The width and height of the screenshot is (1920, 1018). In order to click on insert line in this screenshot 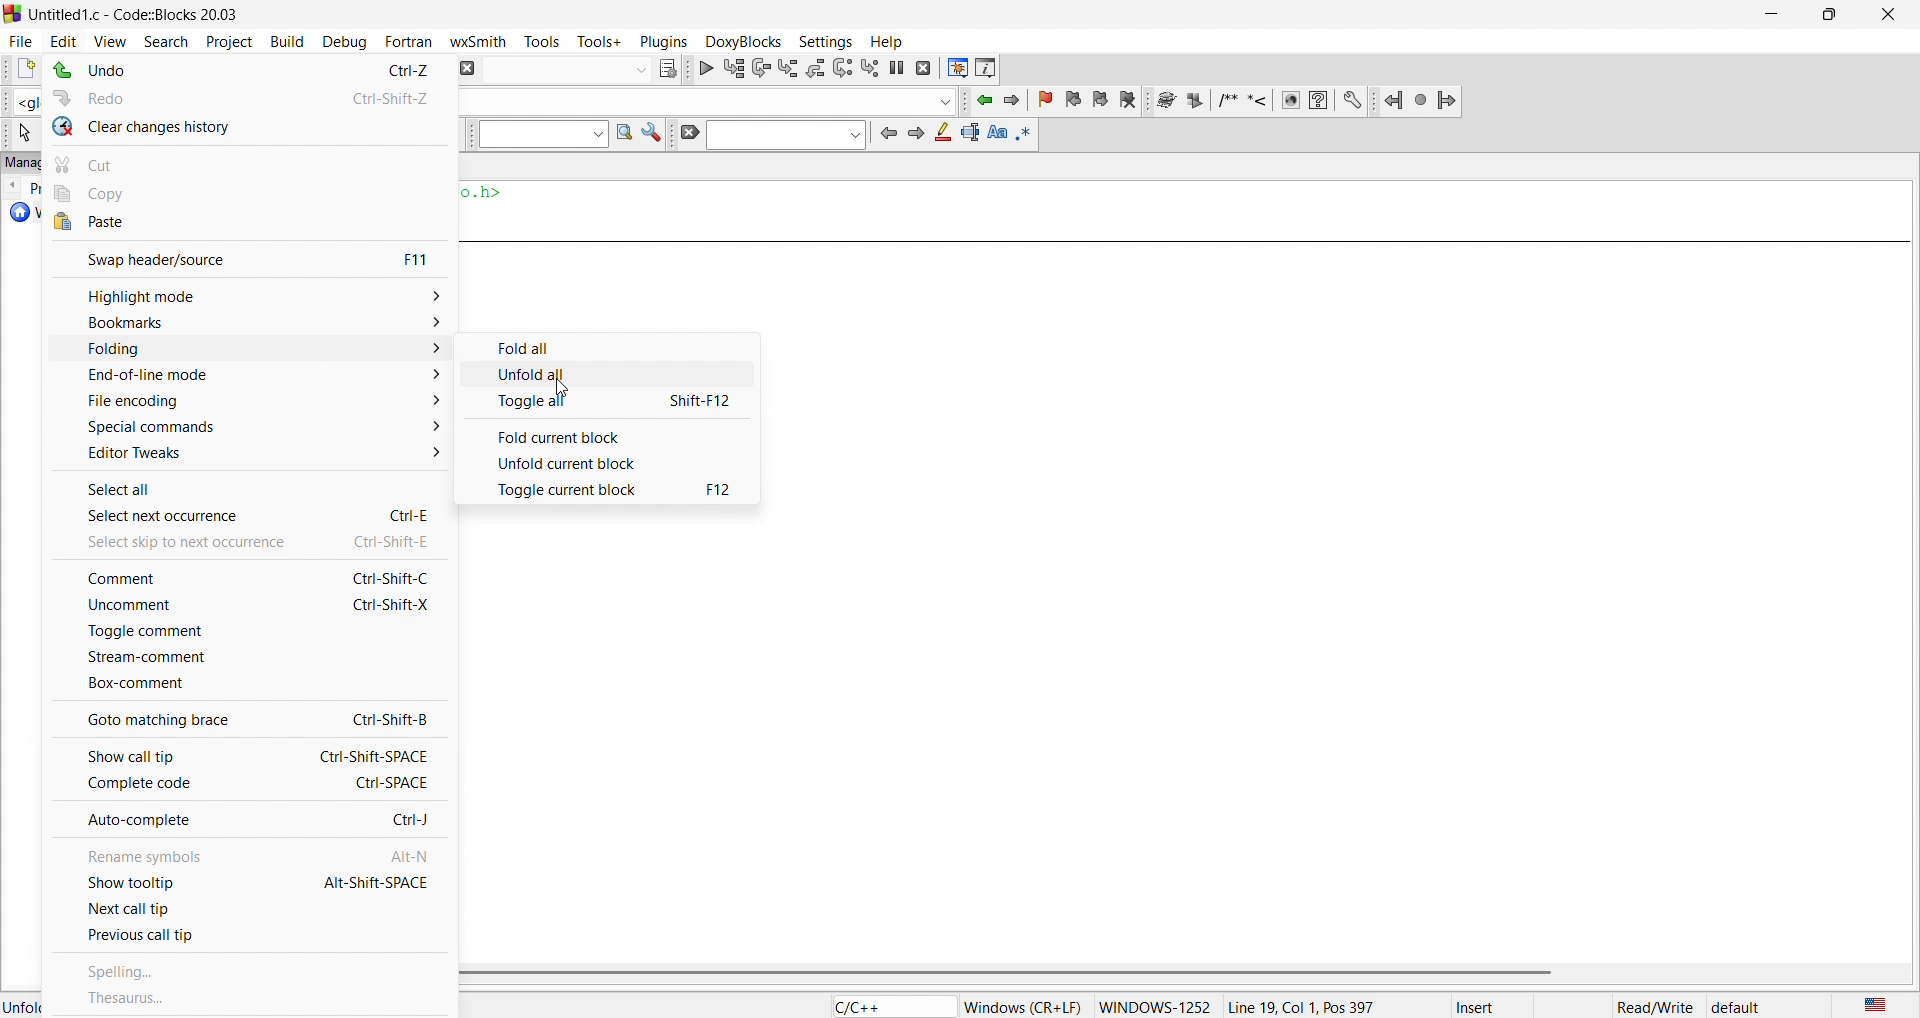, I will do `click(1261, 100)`.